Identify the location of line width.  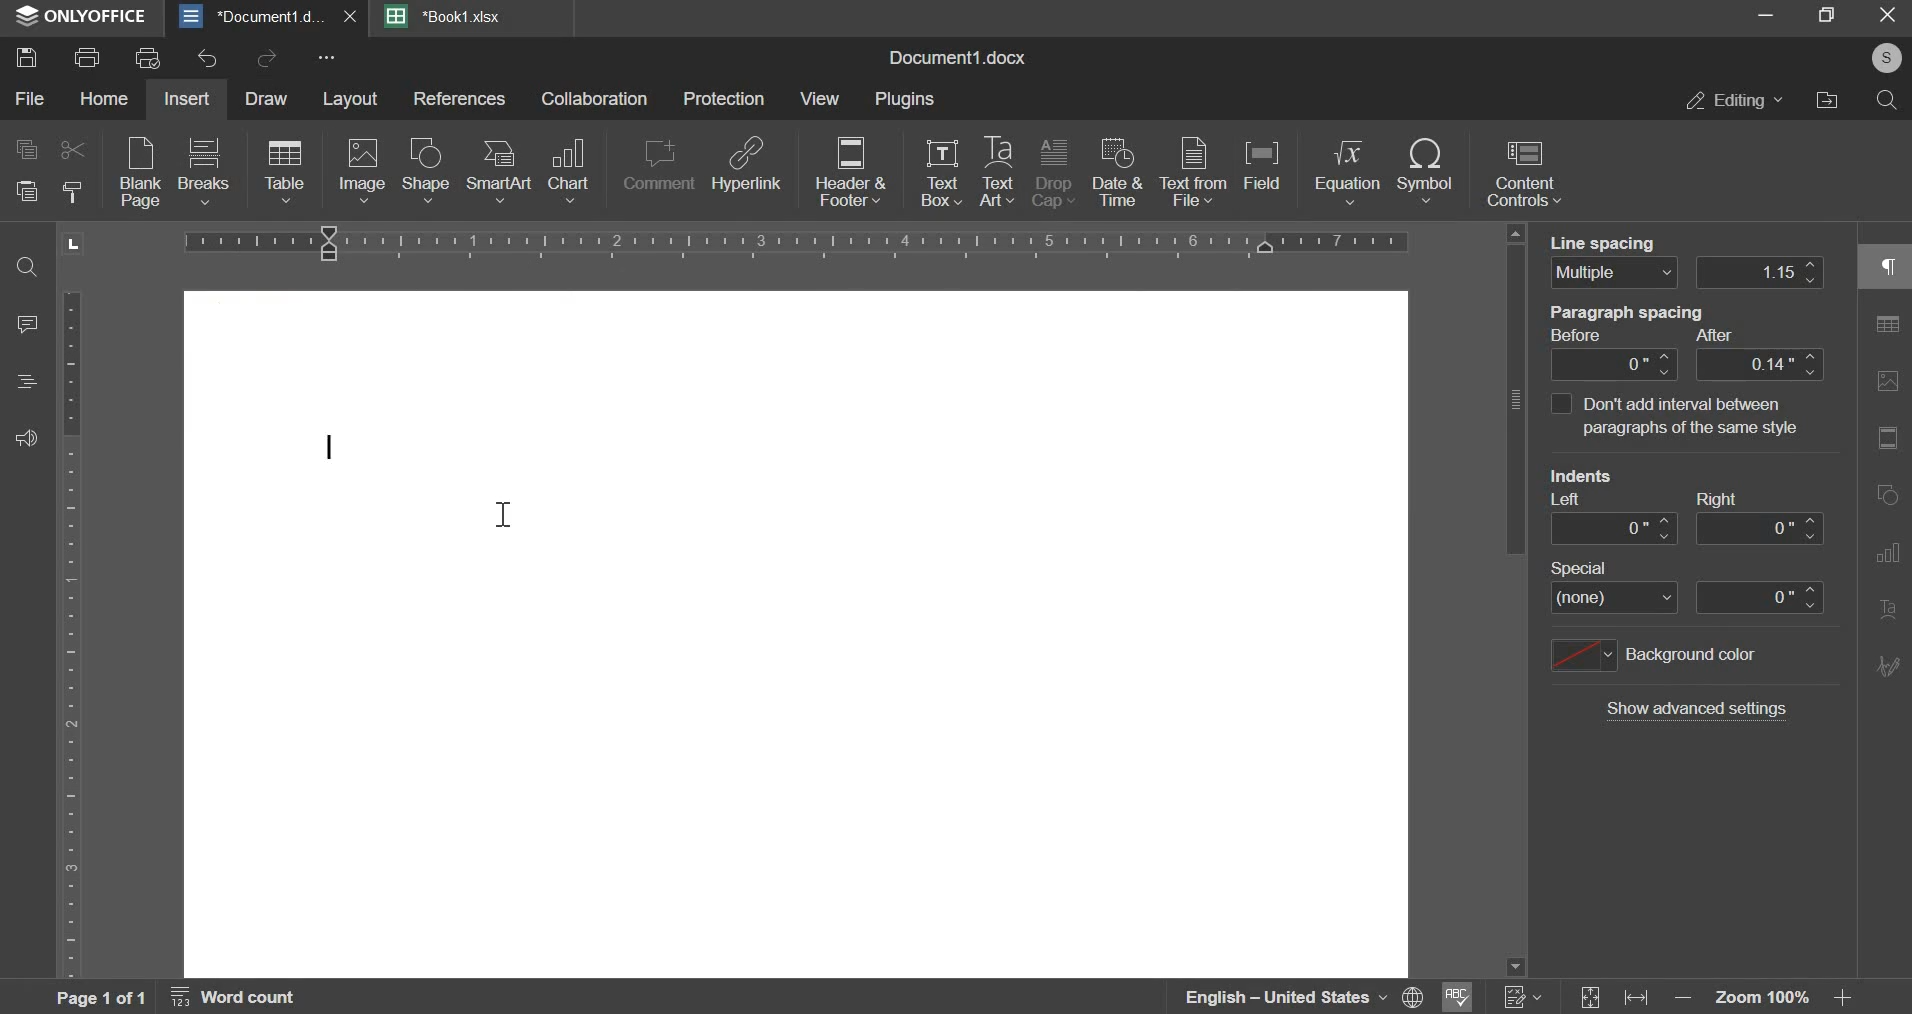
(1762, 271).